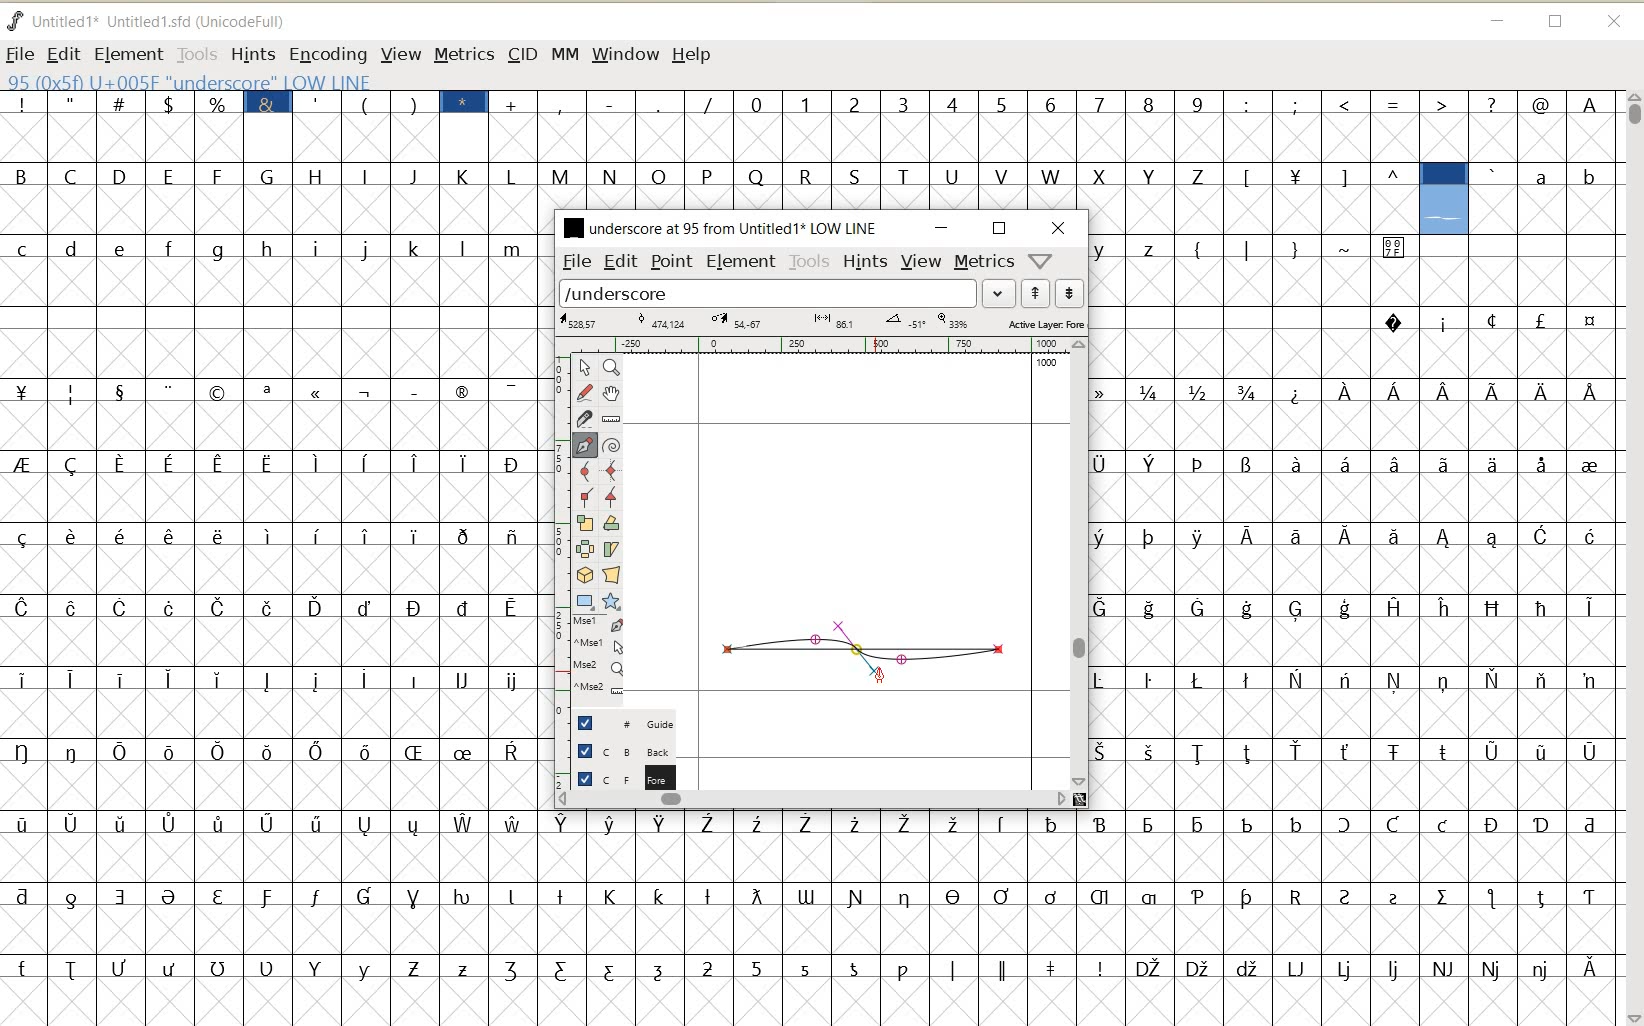 This screenshot has width=1644, height=1026. Describe the element at coordinates (397, 53) in the screenshot. I see `VIEW` at that location.